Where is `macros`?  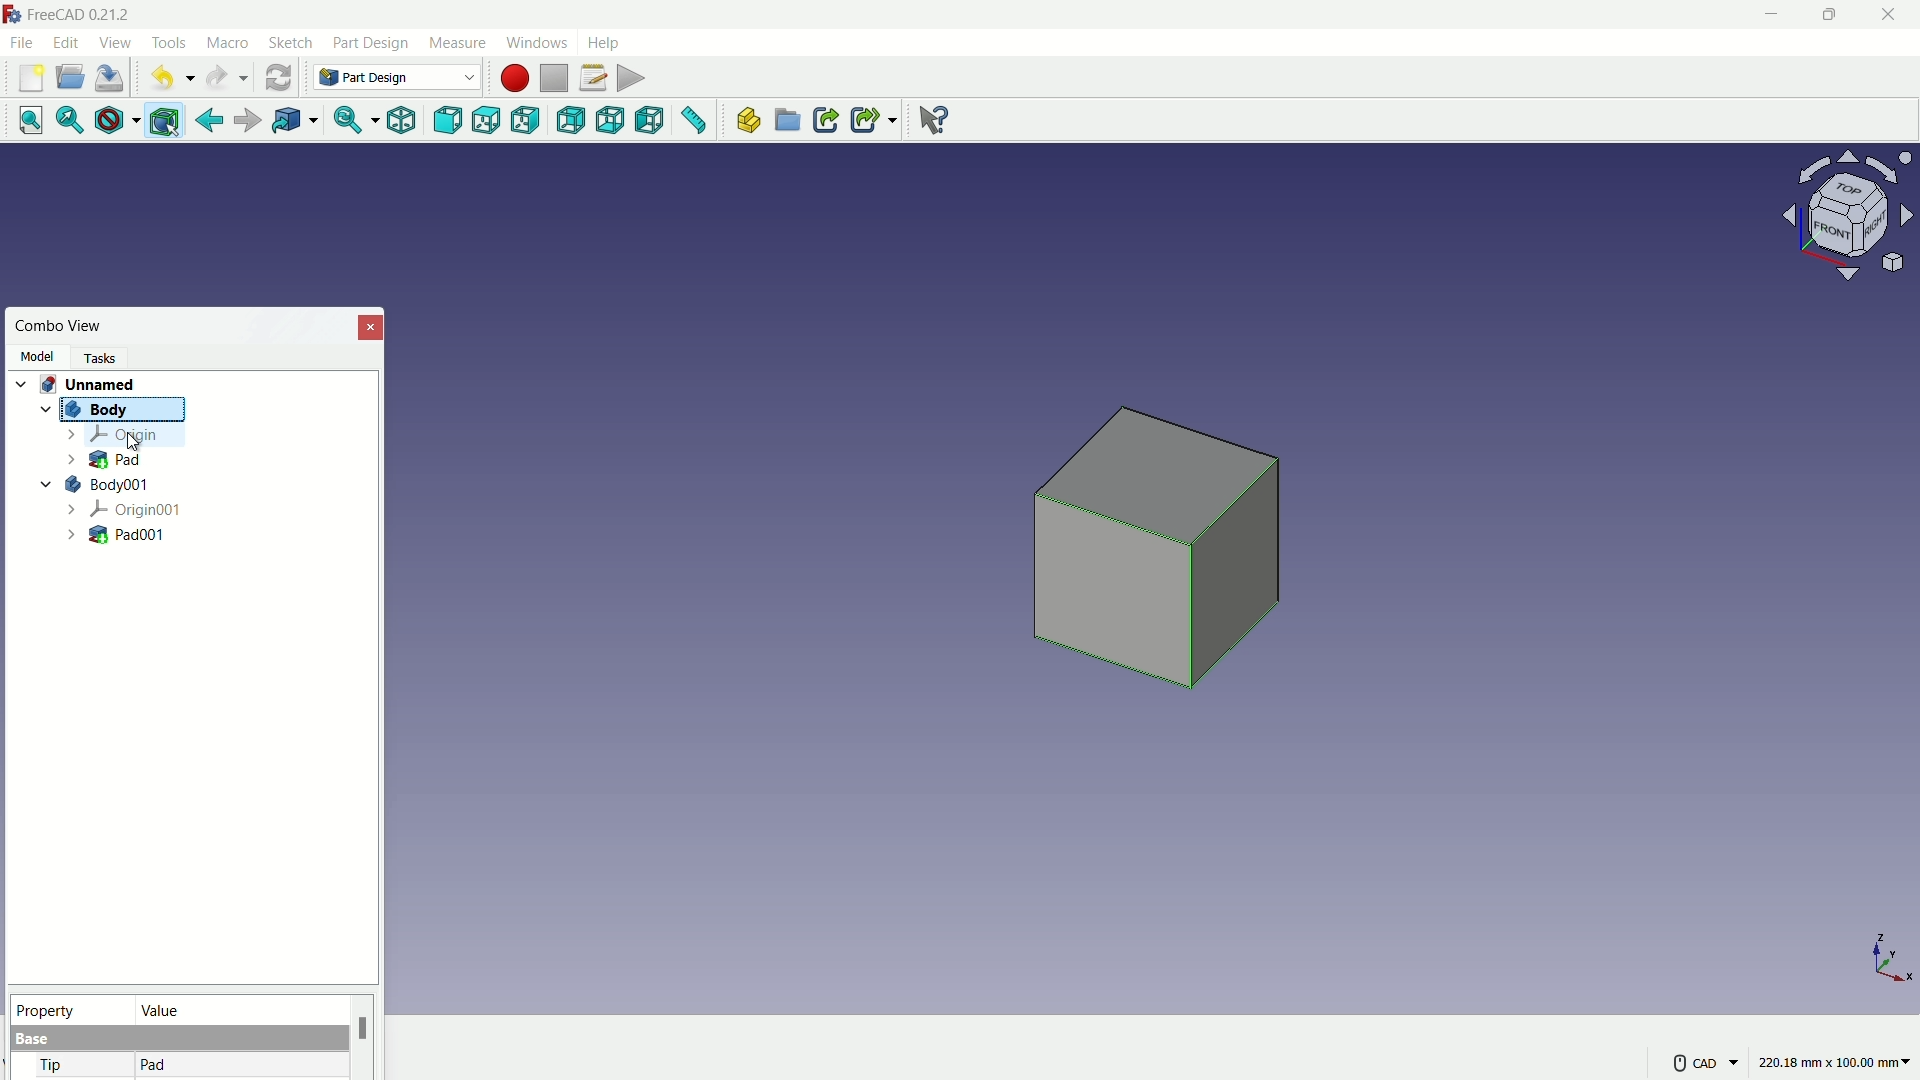
macros is located at coordinates (592, 77).